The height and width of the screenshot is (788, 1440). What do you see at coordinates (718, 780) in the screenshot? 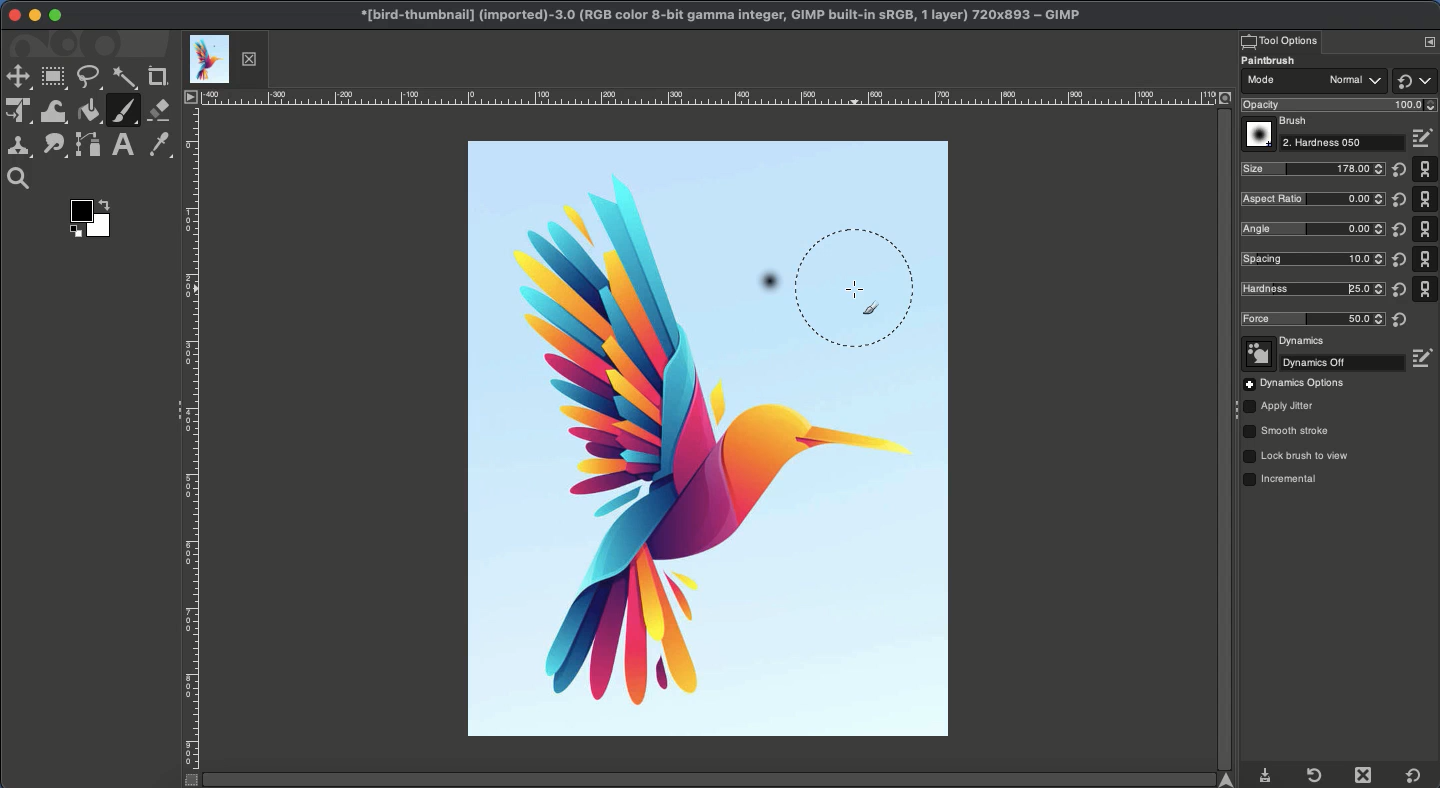
I see `Scroll` at bounding box center [718, 780].